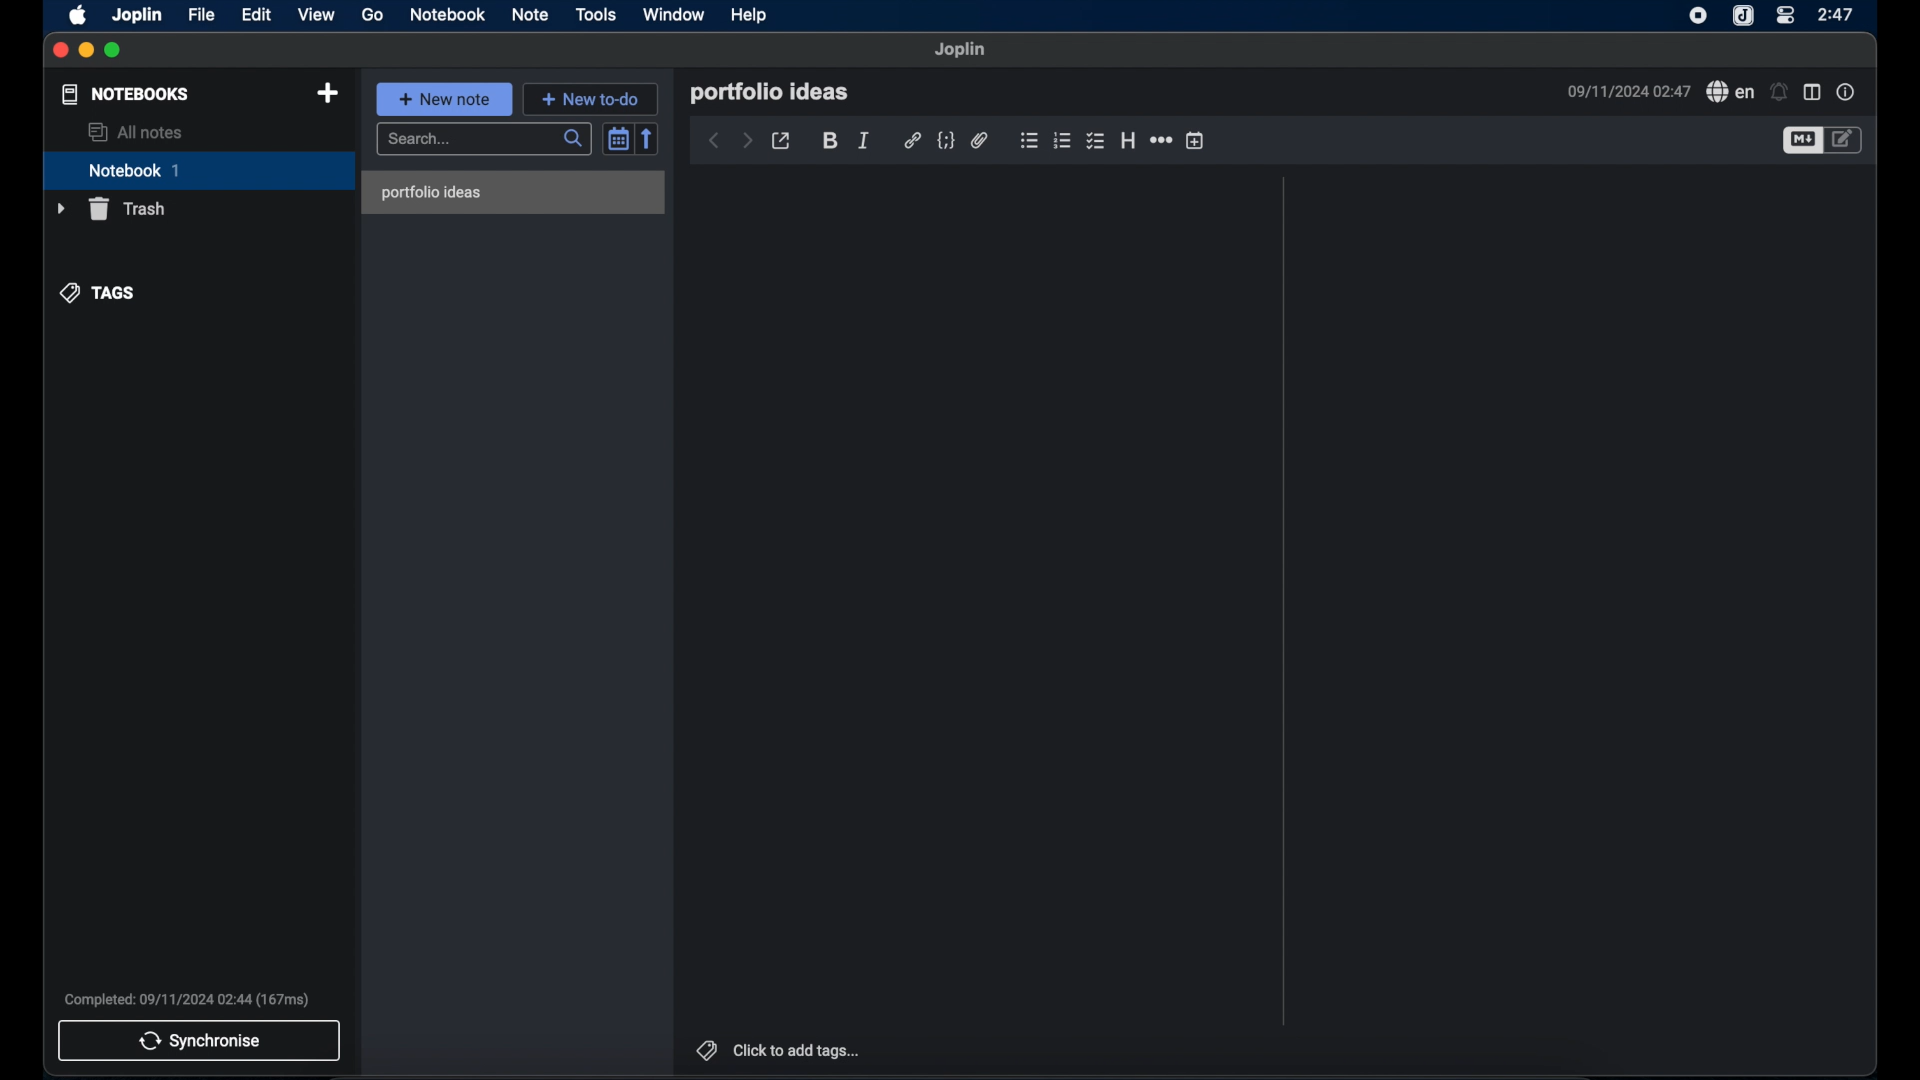 The image size is (1920, 1080). Describe the element at coordinates (829, 141) in the screenshot. I see `bold` at that location.